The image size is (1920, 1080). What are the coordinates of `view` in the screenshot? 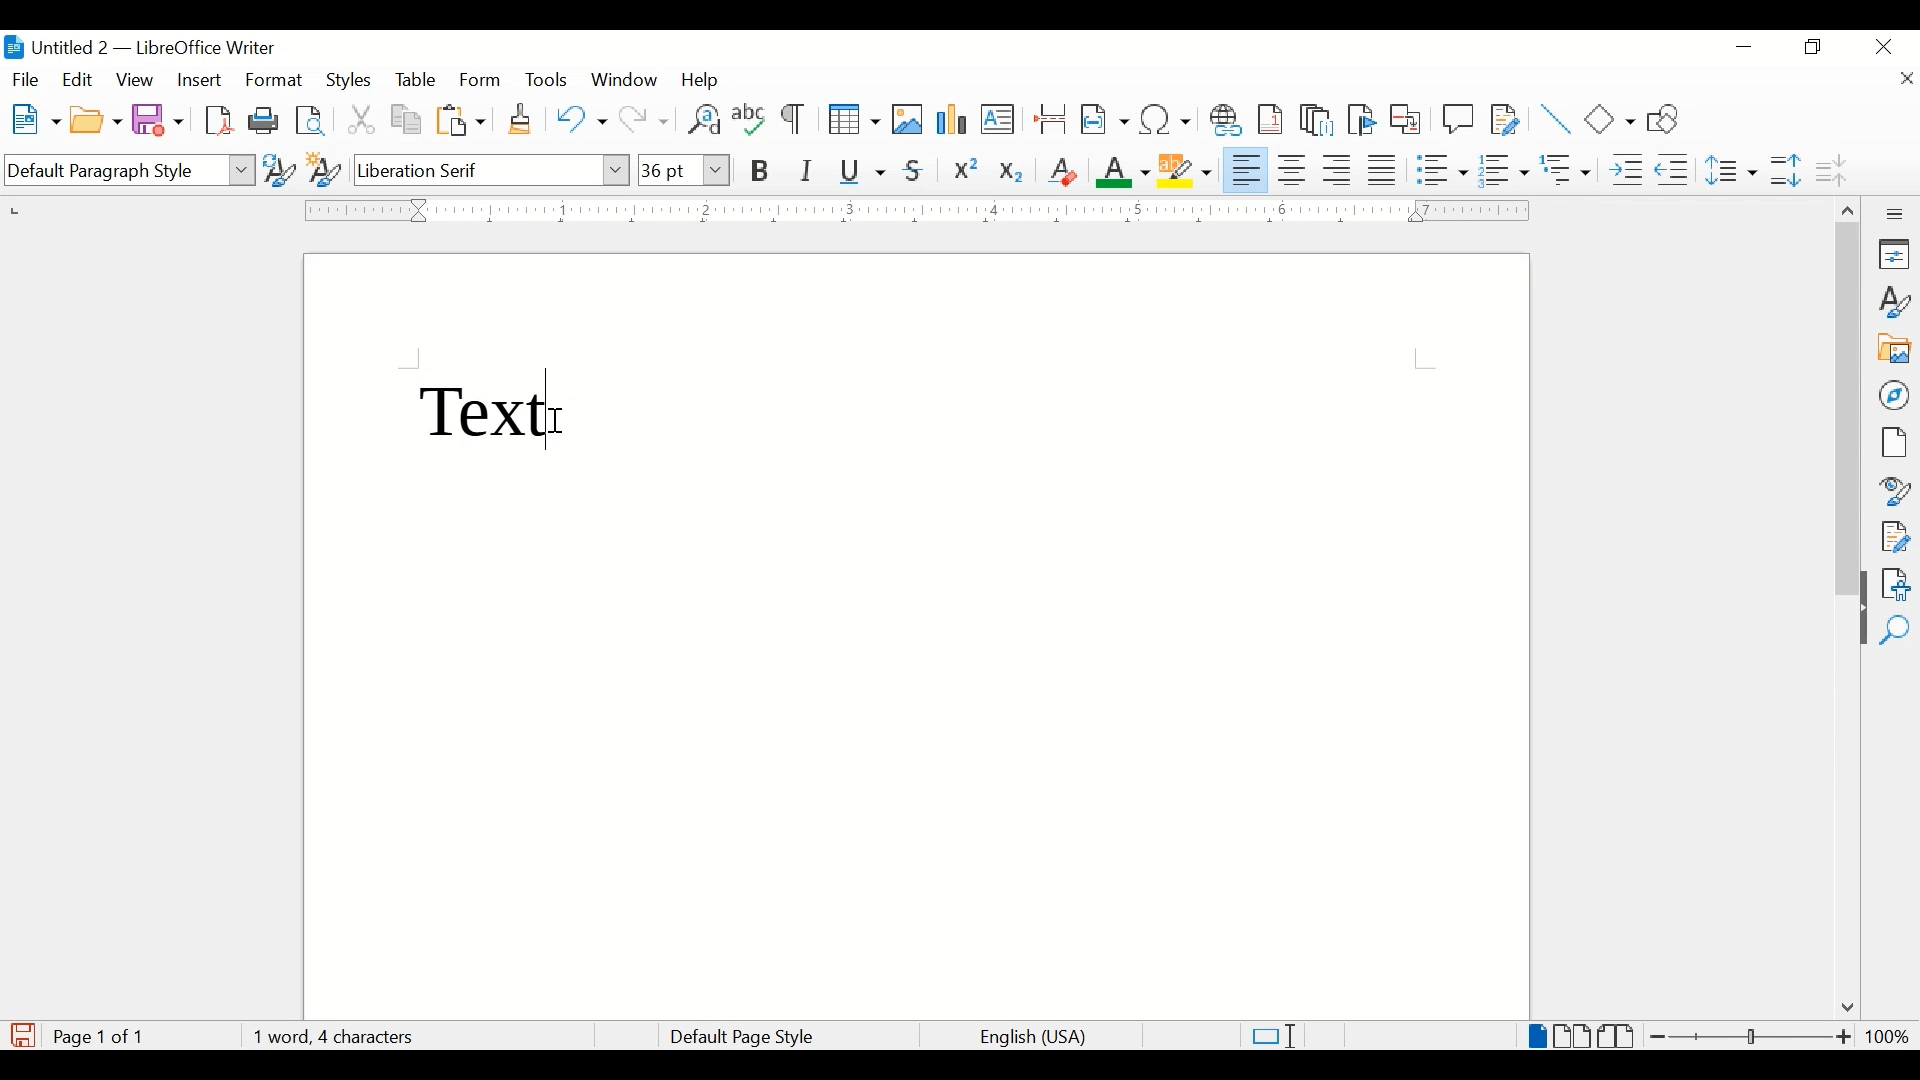 It's located at (137, 80).